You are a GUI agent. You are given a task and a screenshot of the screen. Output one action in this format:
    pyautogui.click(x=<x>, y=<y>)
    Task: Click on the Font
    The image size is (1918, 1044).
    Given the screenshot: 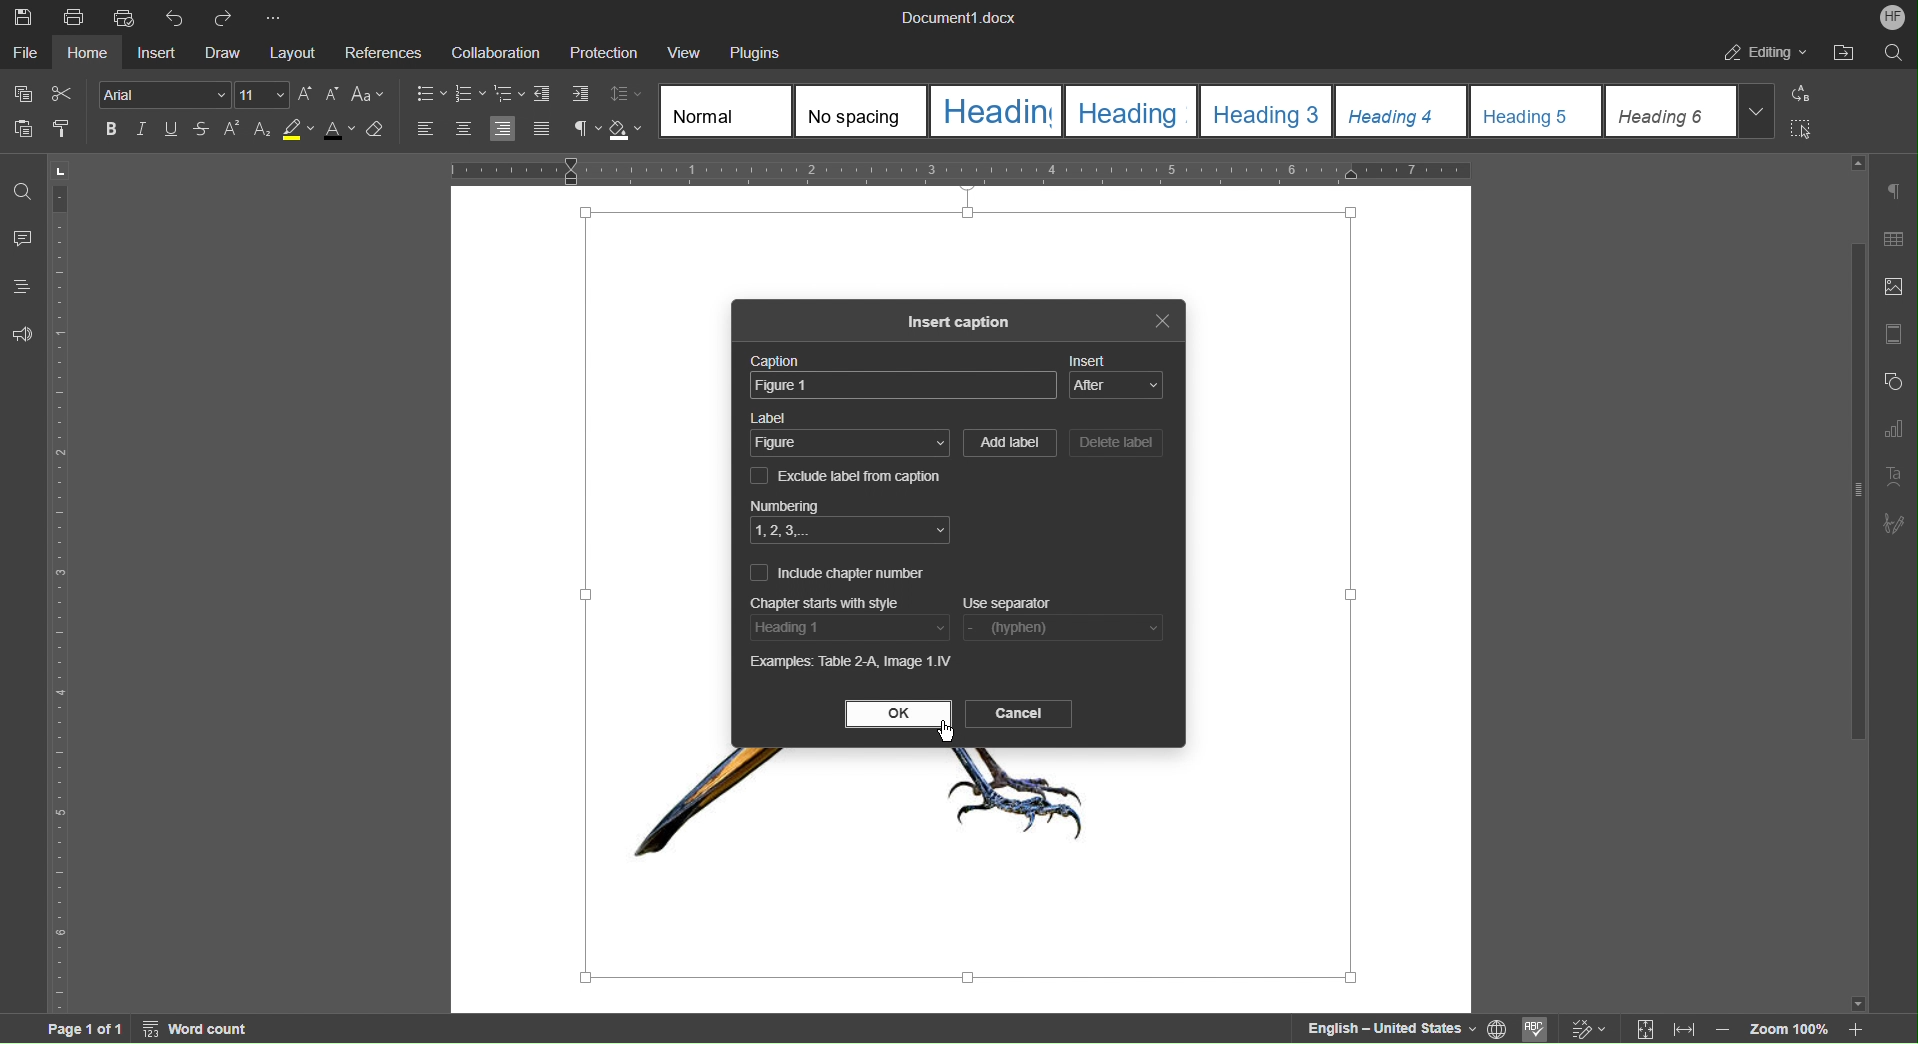 What is the action you would take?
    pyautogui.click(x=166, y=94)
    